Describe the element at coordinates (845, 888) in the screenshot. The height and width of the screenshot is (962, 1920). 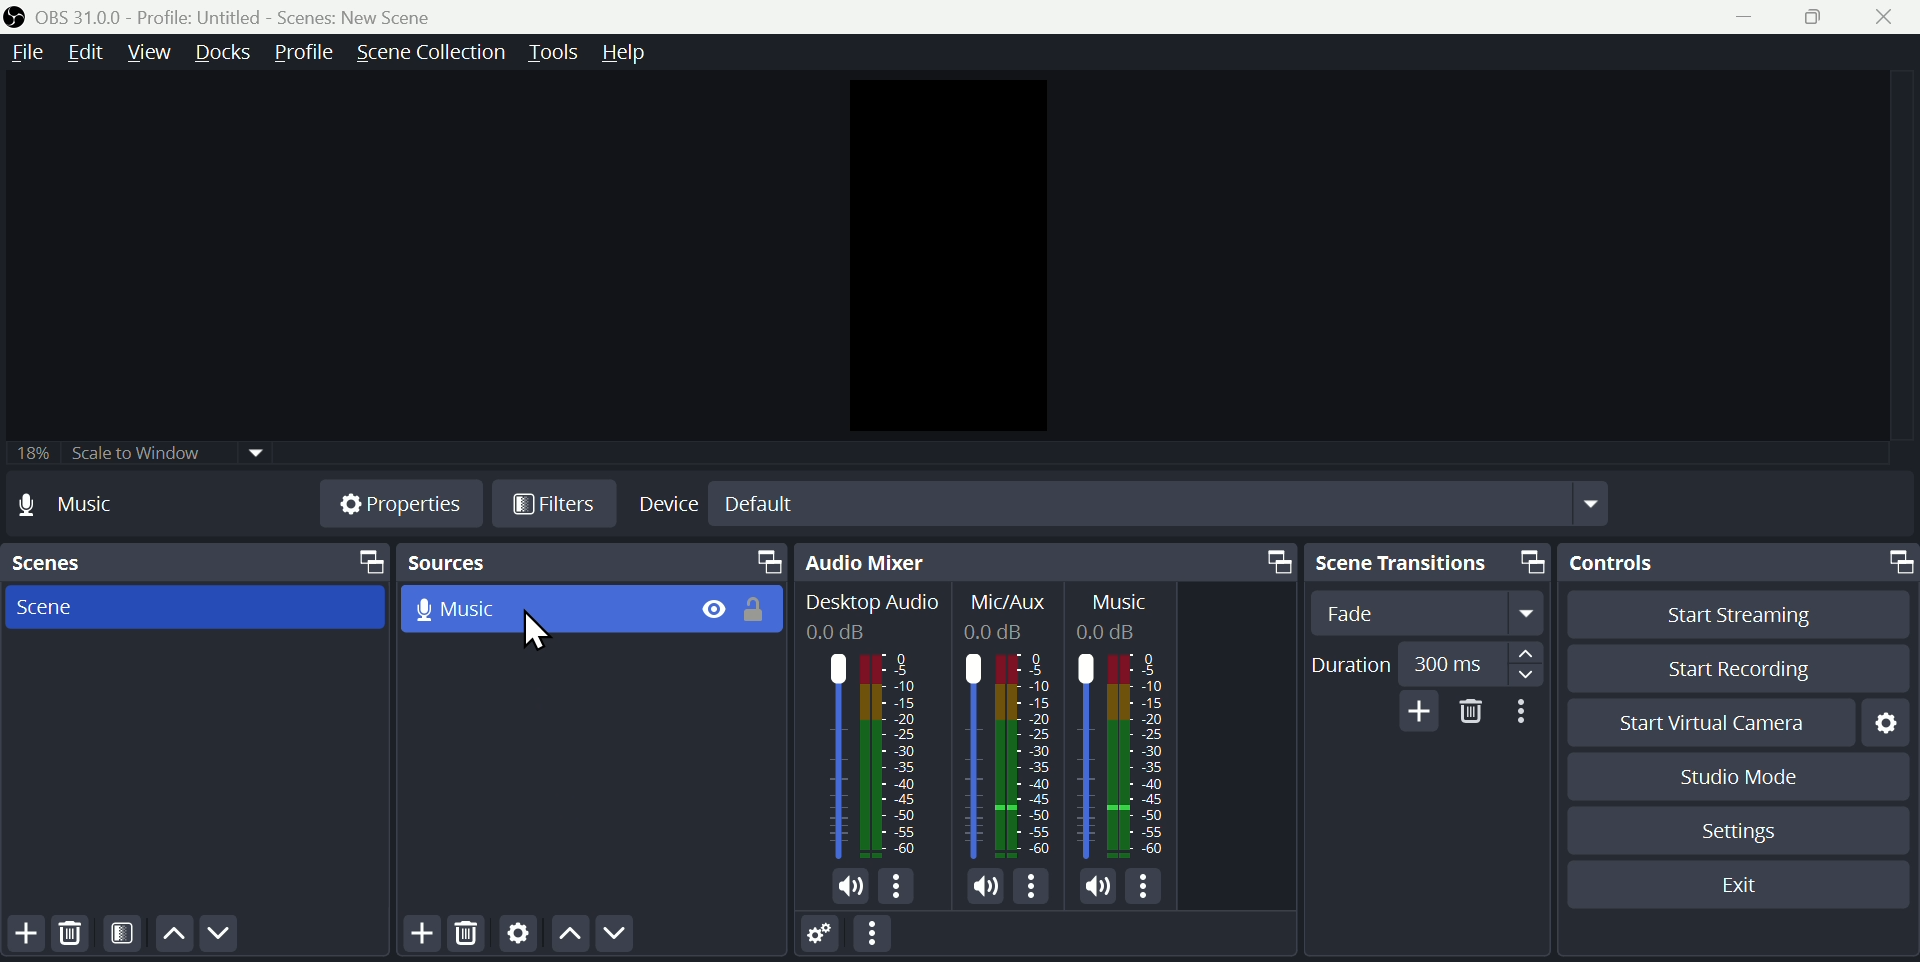
I see `Sound` at that location.